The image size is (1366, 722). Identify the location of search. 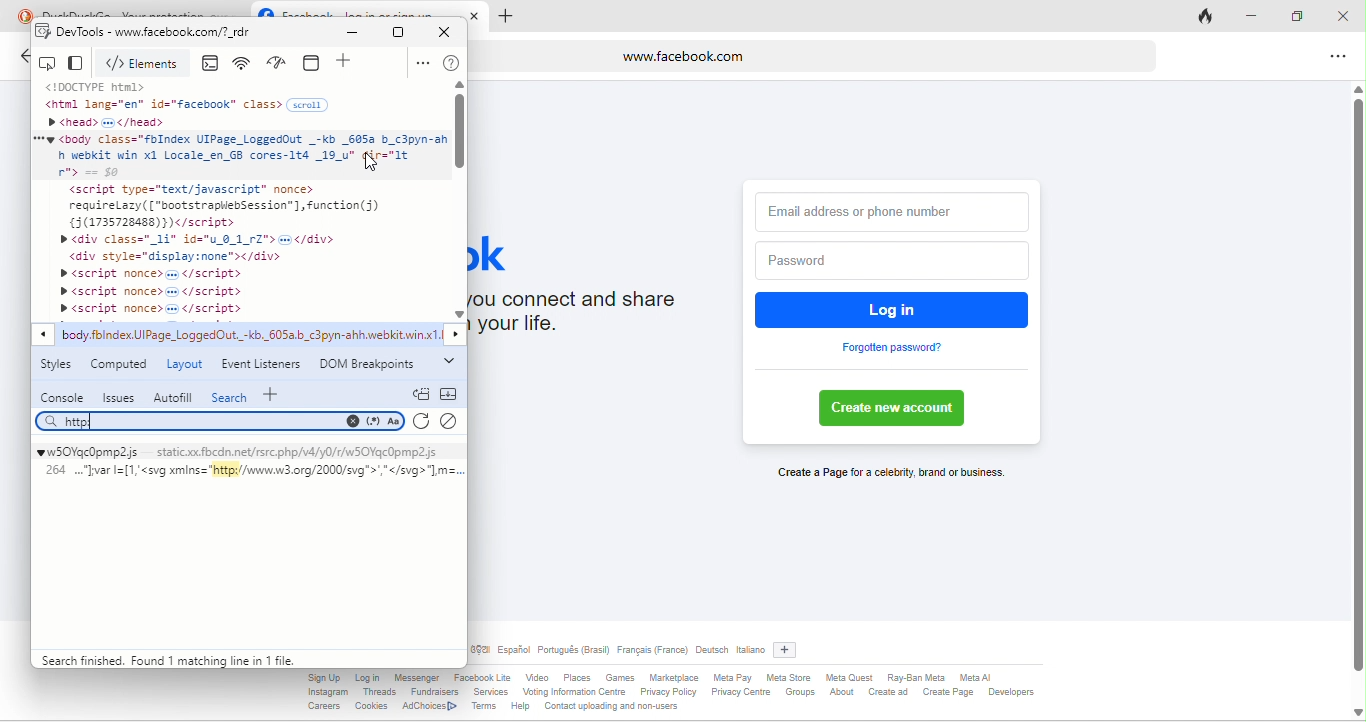
(230, 396).